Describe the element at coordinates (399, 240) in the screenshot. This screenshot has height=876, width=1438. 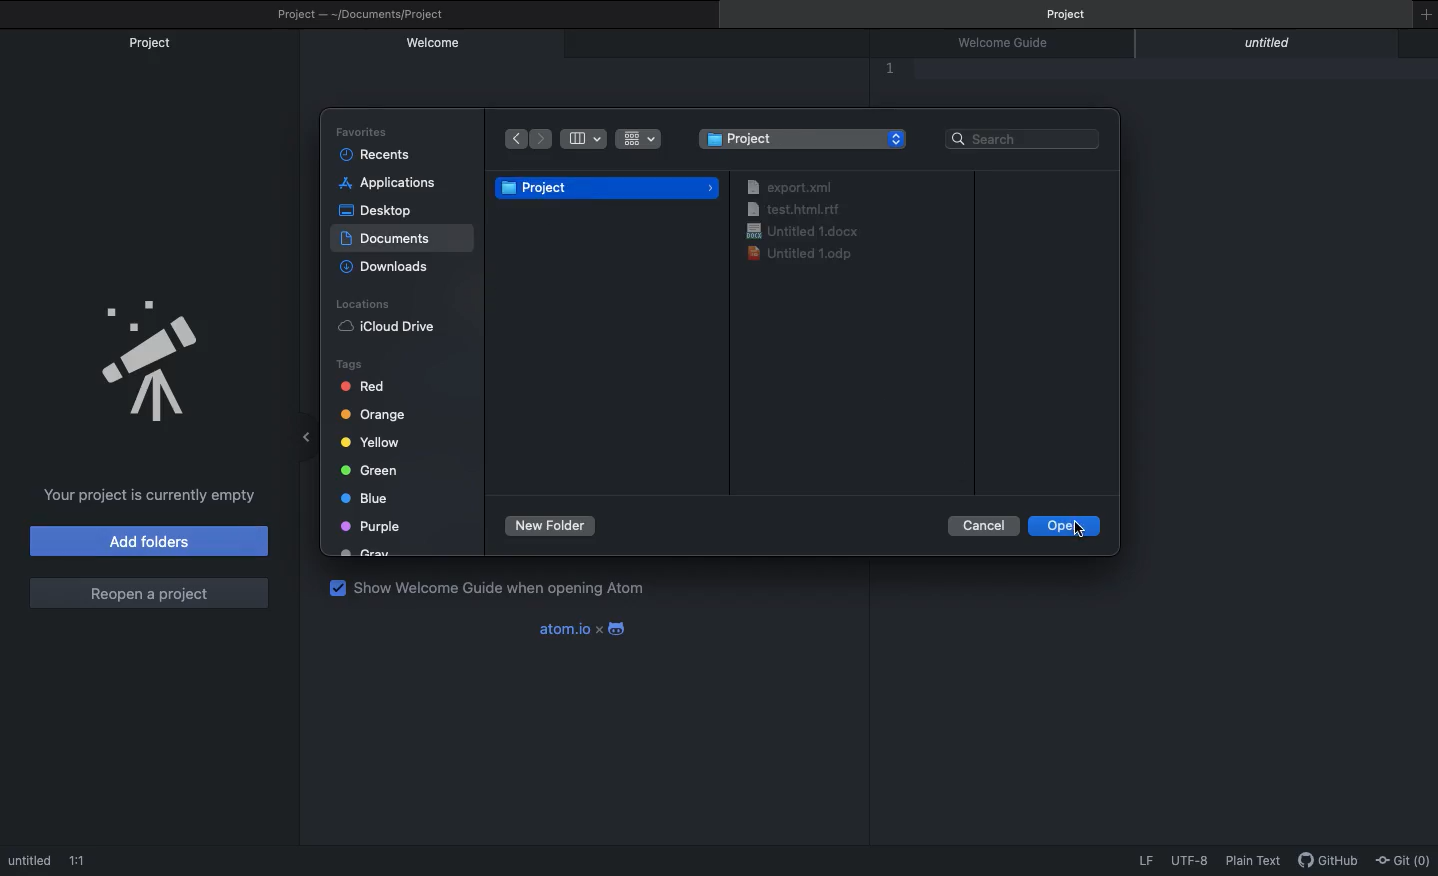
I see `Selected` at that location.